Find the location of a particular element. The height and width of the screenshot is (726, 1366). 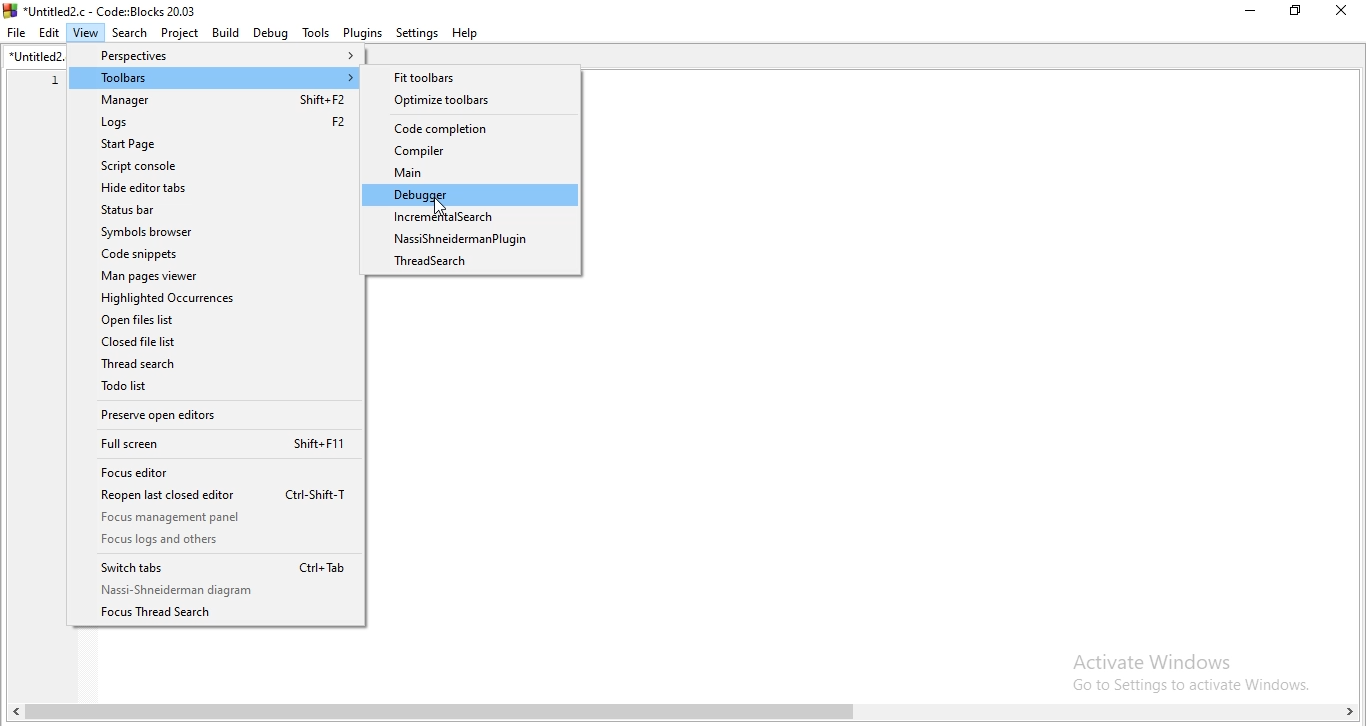

Status bar is located at coordinates (211, 211).